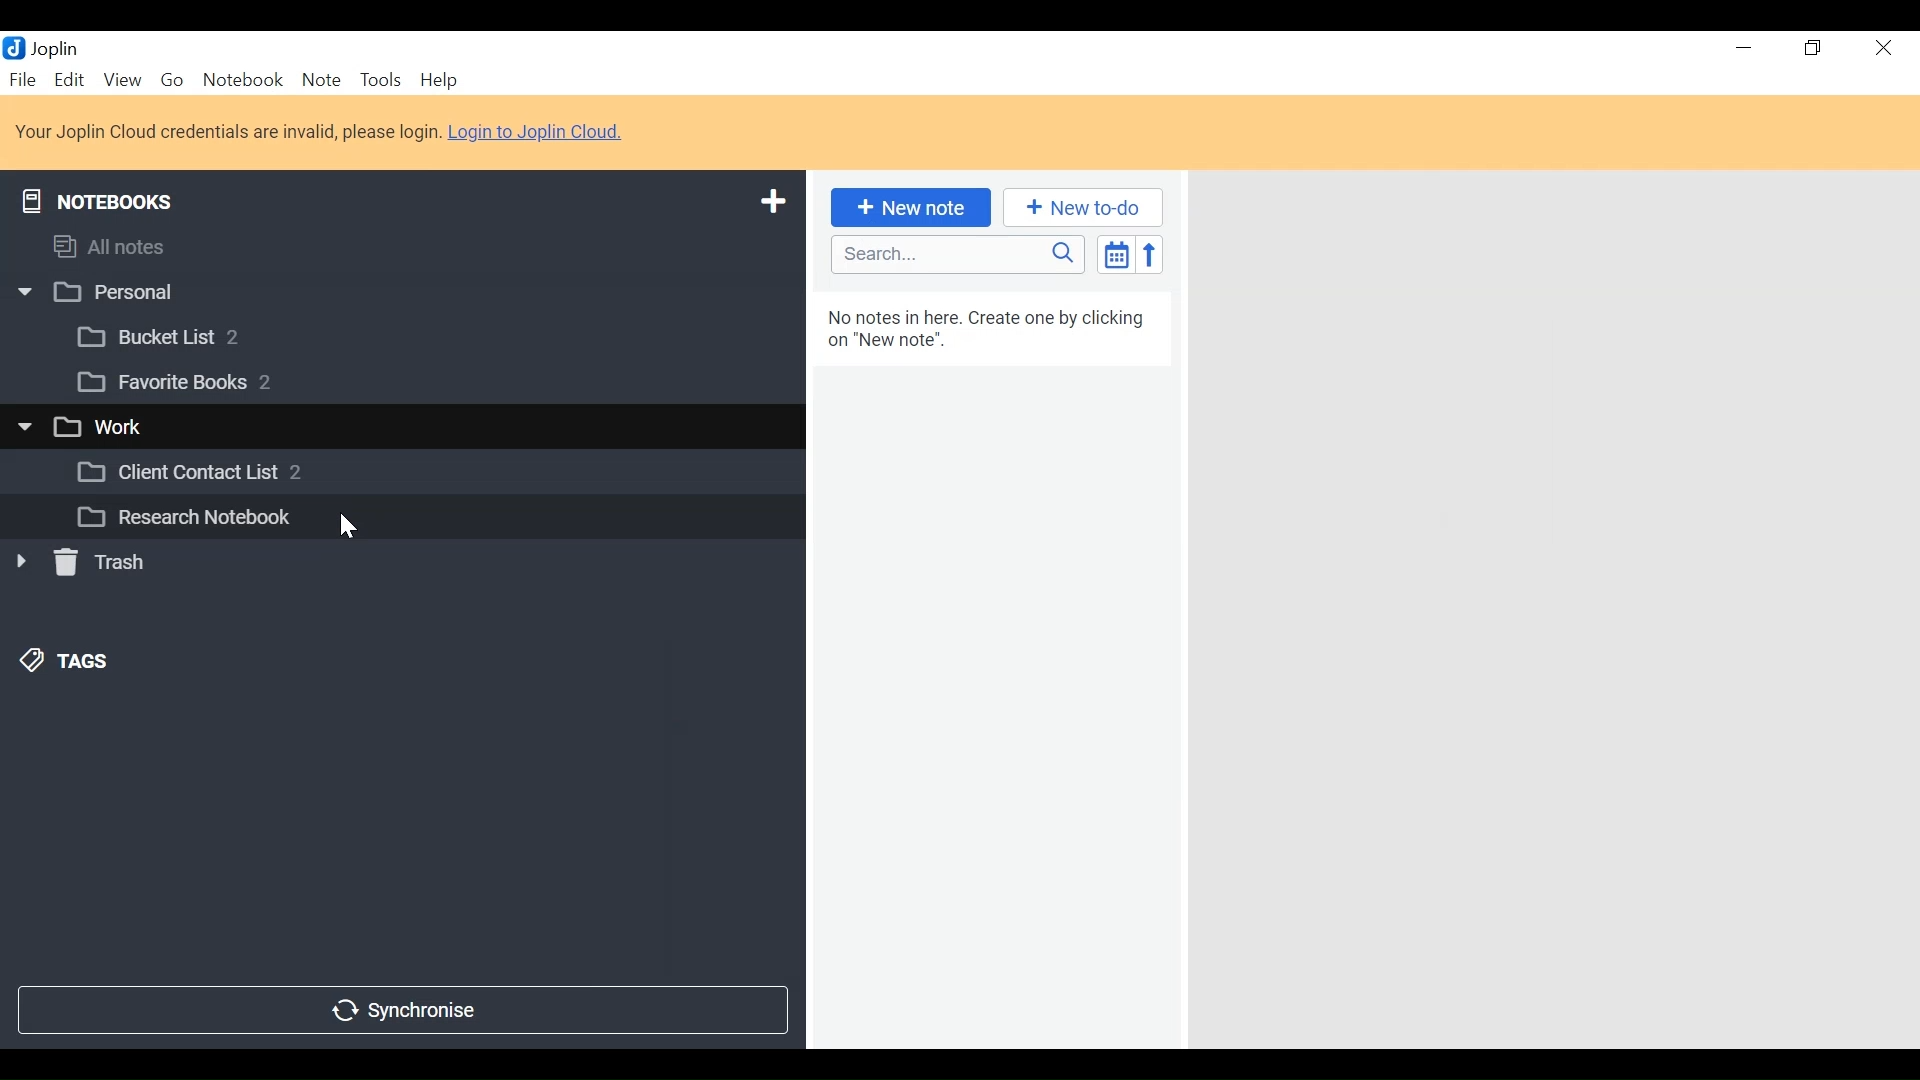 The width and height of the screenshot is (1920, 1080). What do you see at coordinates (1114, 253) in the screenshot?
I see `Toggle sort order field` at bounding box center [1114, 253].